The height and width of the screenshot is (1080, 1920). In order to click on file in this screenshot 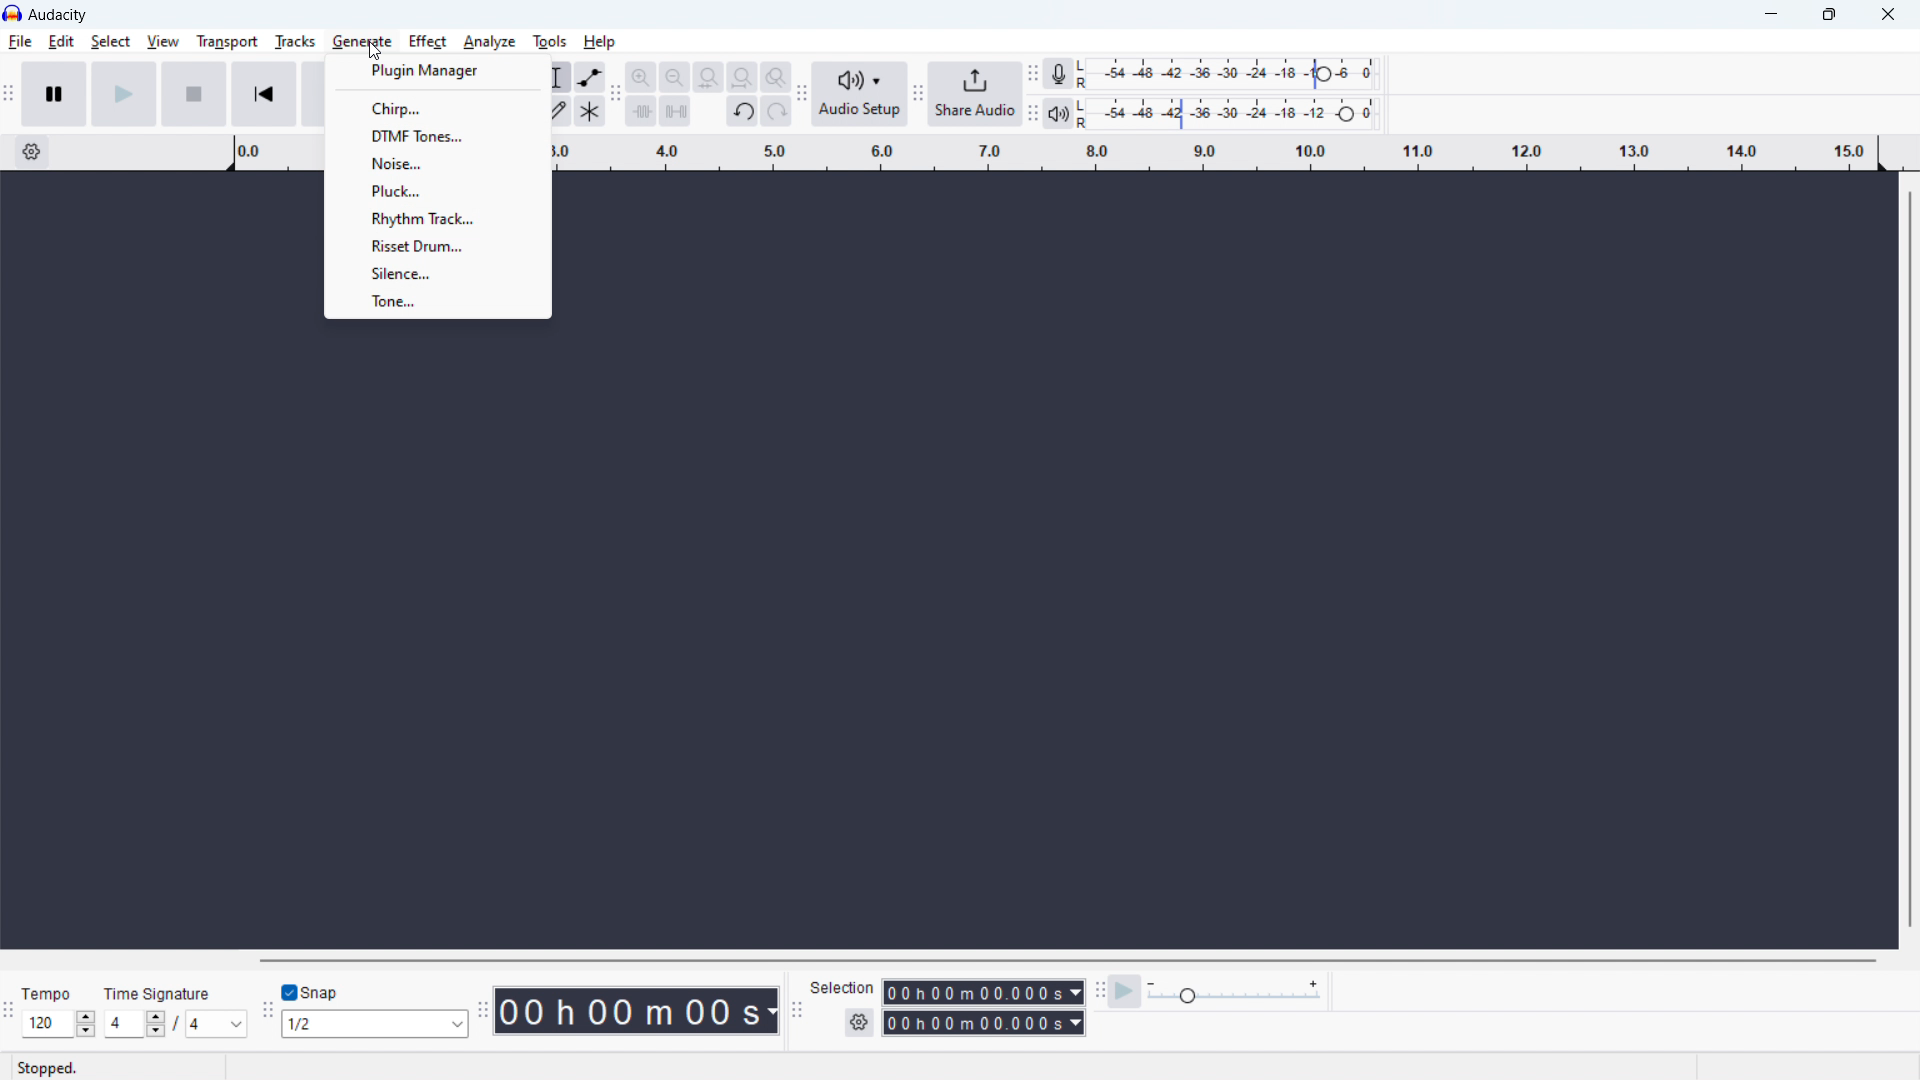, I will do `click(20, 41)`.